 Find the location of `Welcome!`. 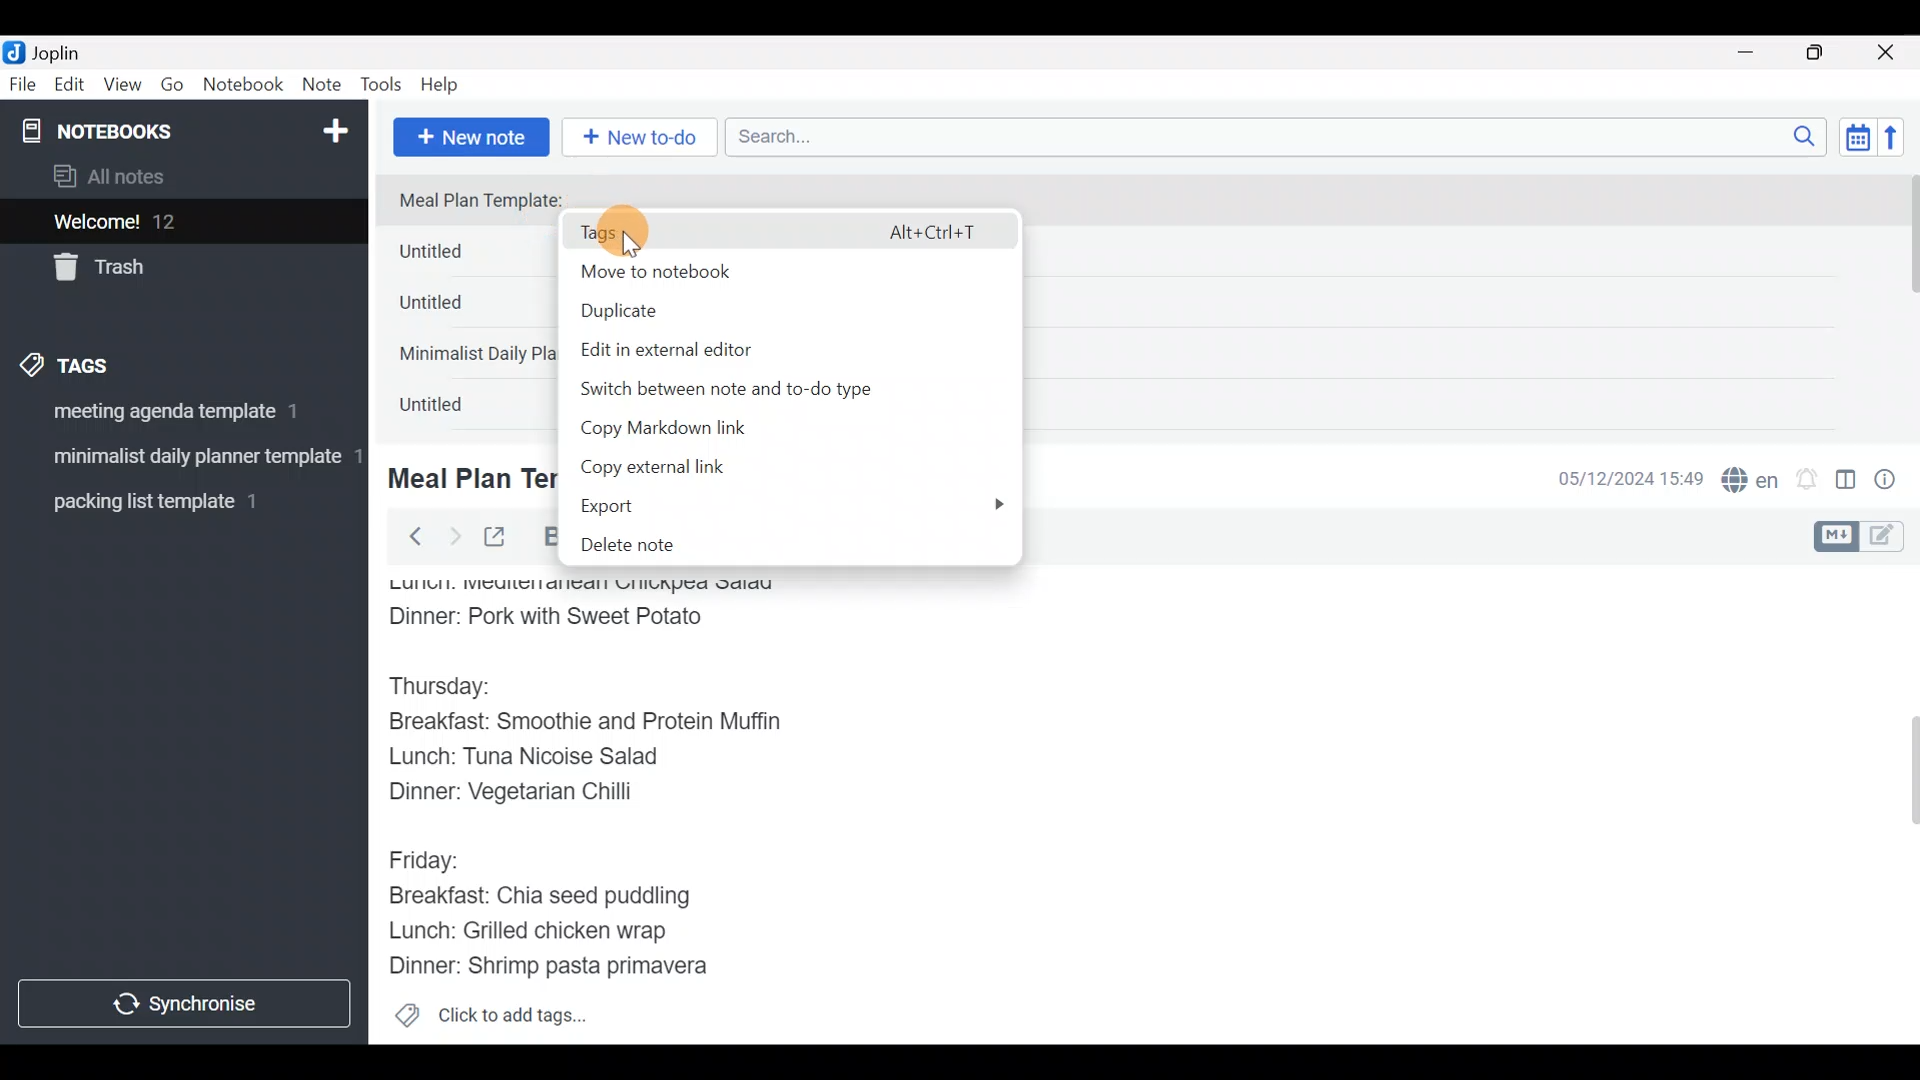

Welcome! is located at coordinates (181, 223).